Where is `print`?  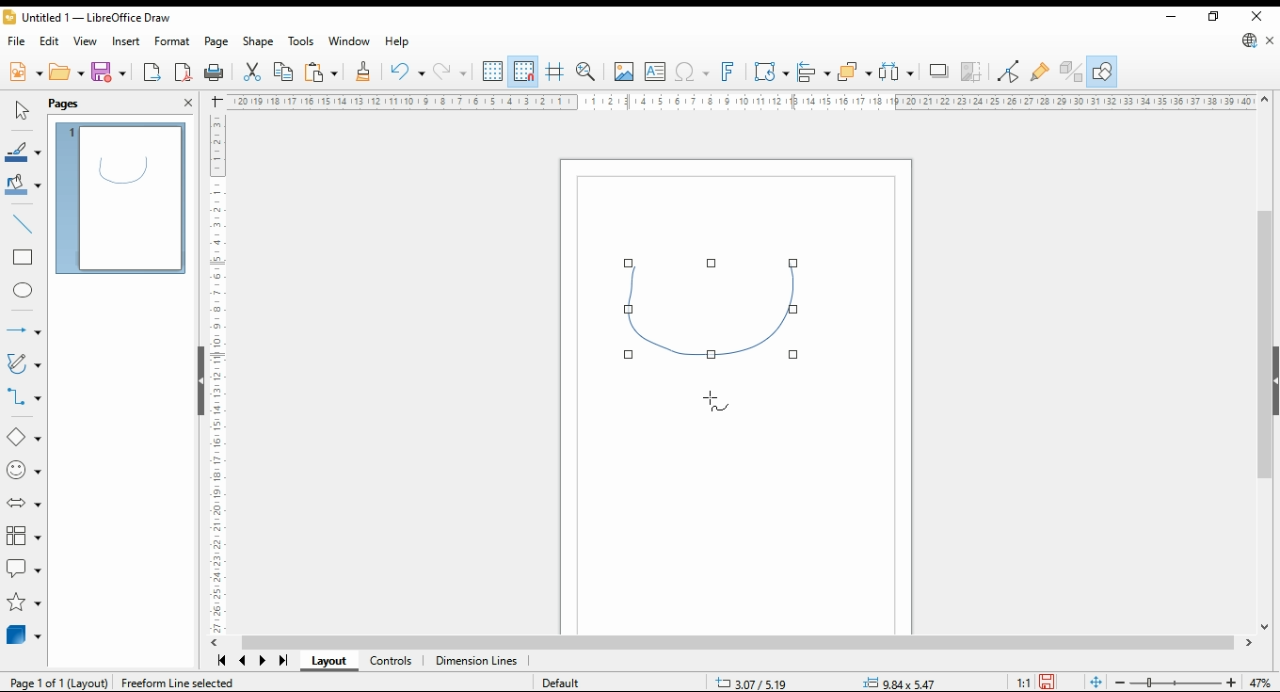 print is located at coordinates (216, 73).